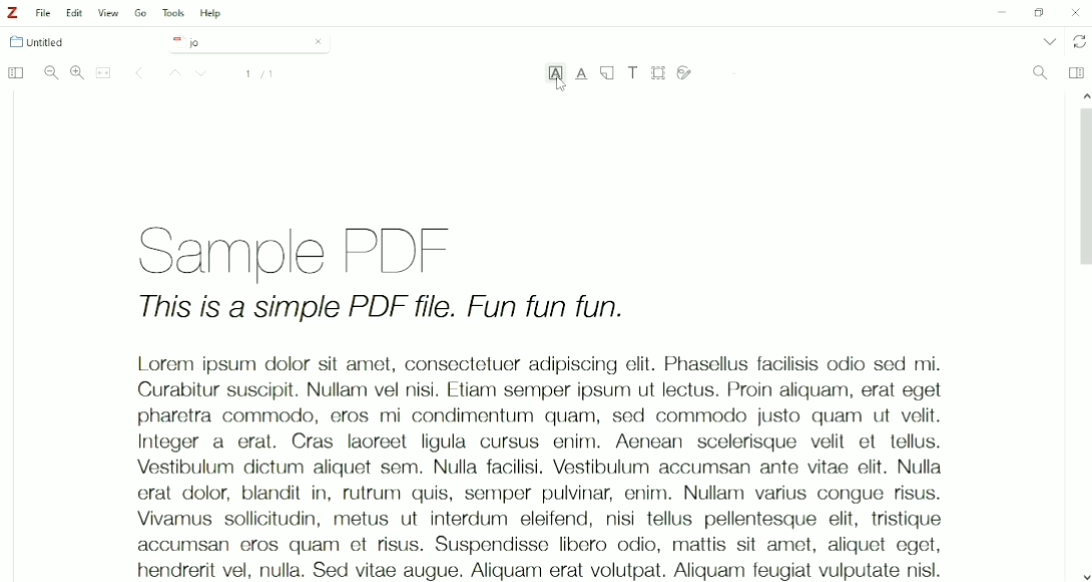 This screenshot has height=582, width=1092. What do you see at coordinates (229, 42) in the screenshot?
I see `jo` at bounding box center [229, 42].